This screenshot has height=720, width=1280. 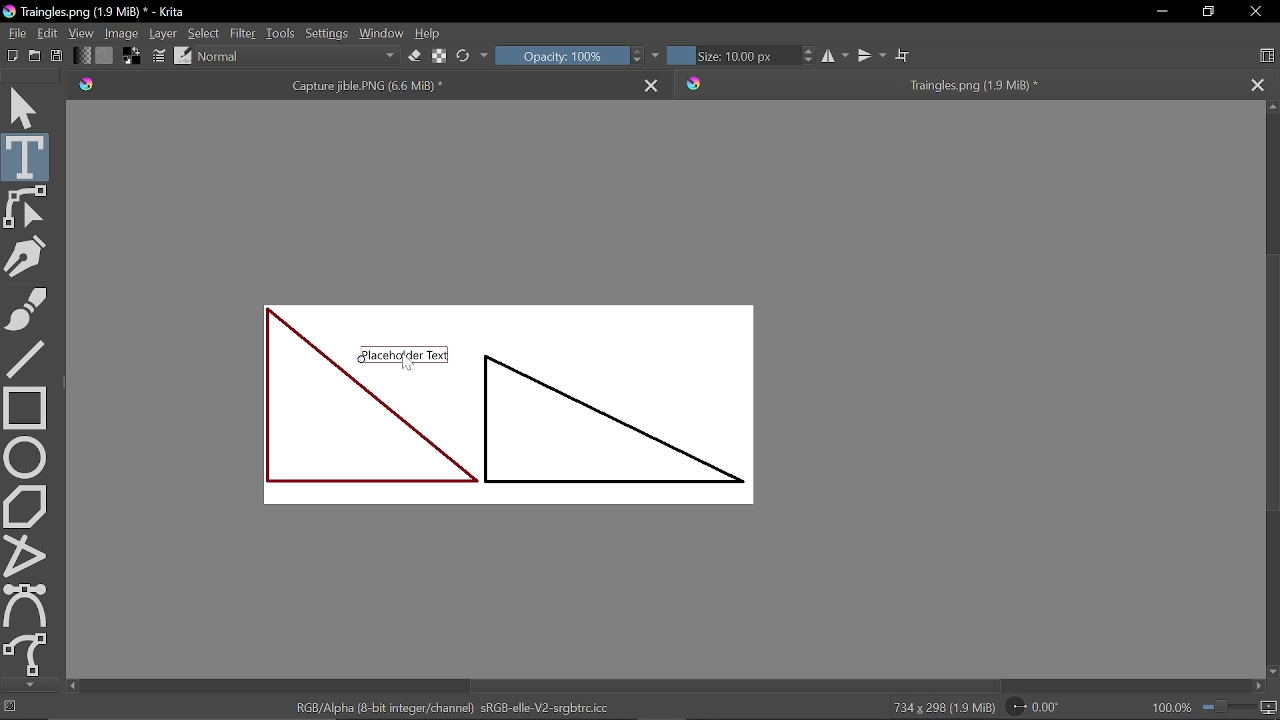 I want to click on Reload original preset, so click(x=462, y=56).